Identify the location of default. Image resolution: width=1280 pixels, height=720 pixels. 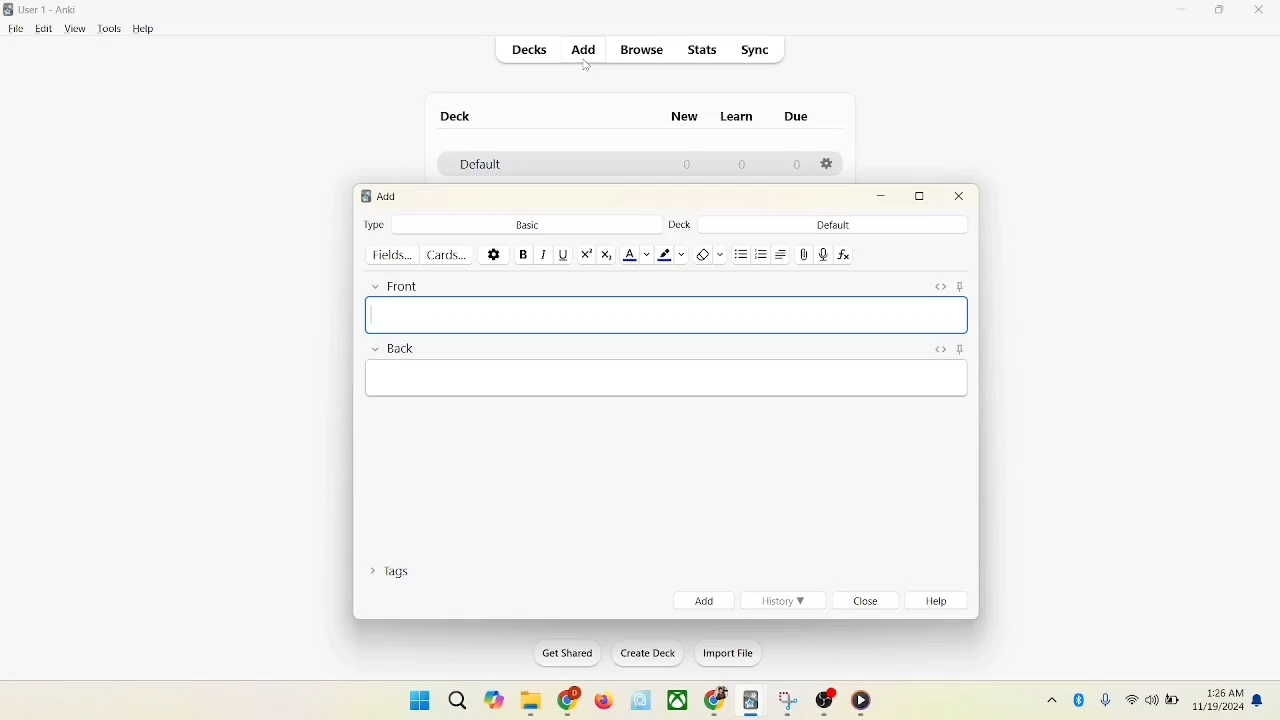
(475, 166).